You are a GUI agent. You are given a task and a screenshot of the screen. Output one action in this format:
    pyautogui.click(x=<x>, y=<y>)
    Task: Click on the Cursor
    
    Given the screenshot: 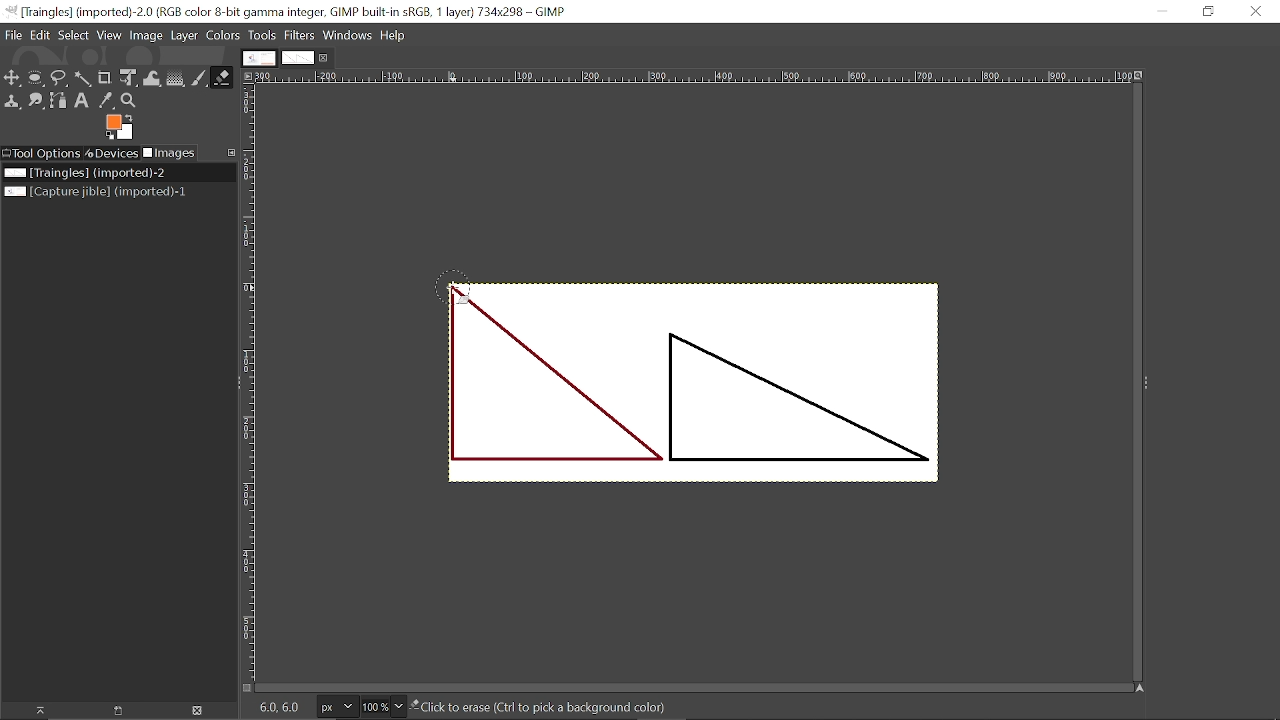 What is the action you would take?
    pyautogui.click(x=457, y=286)
    